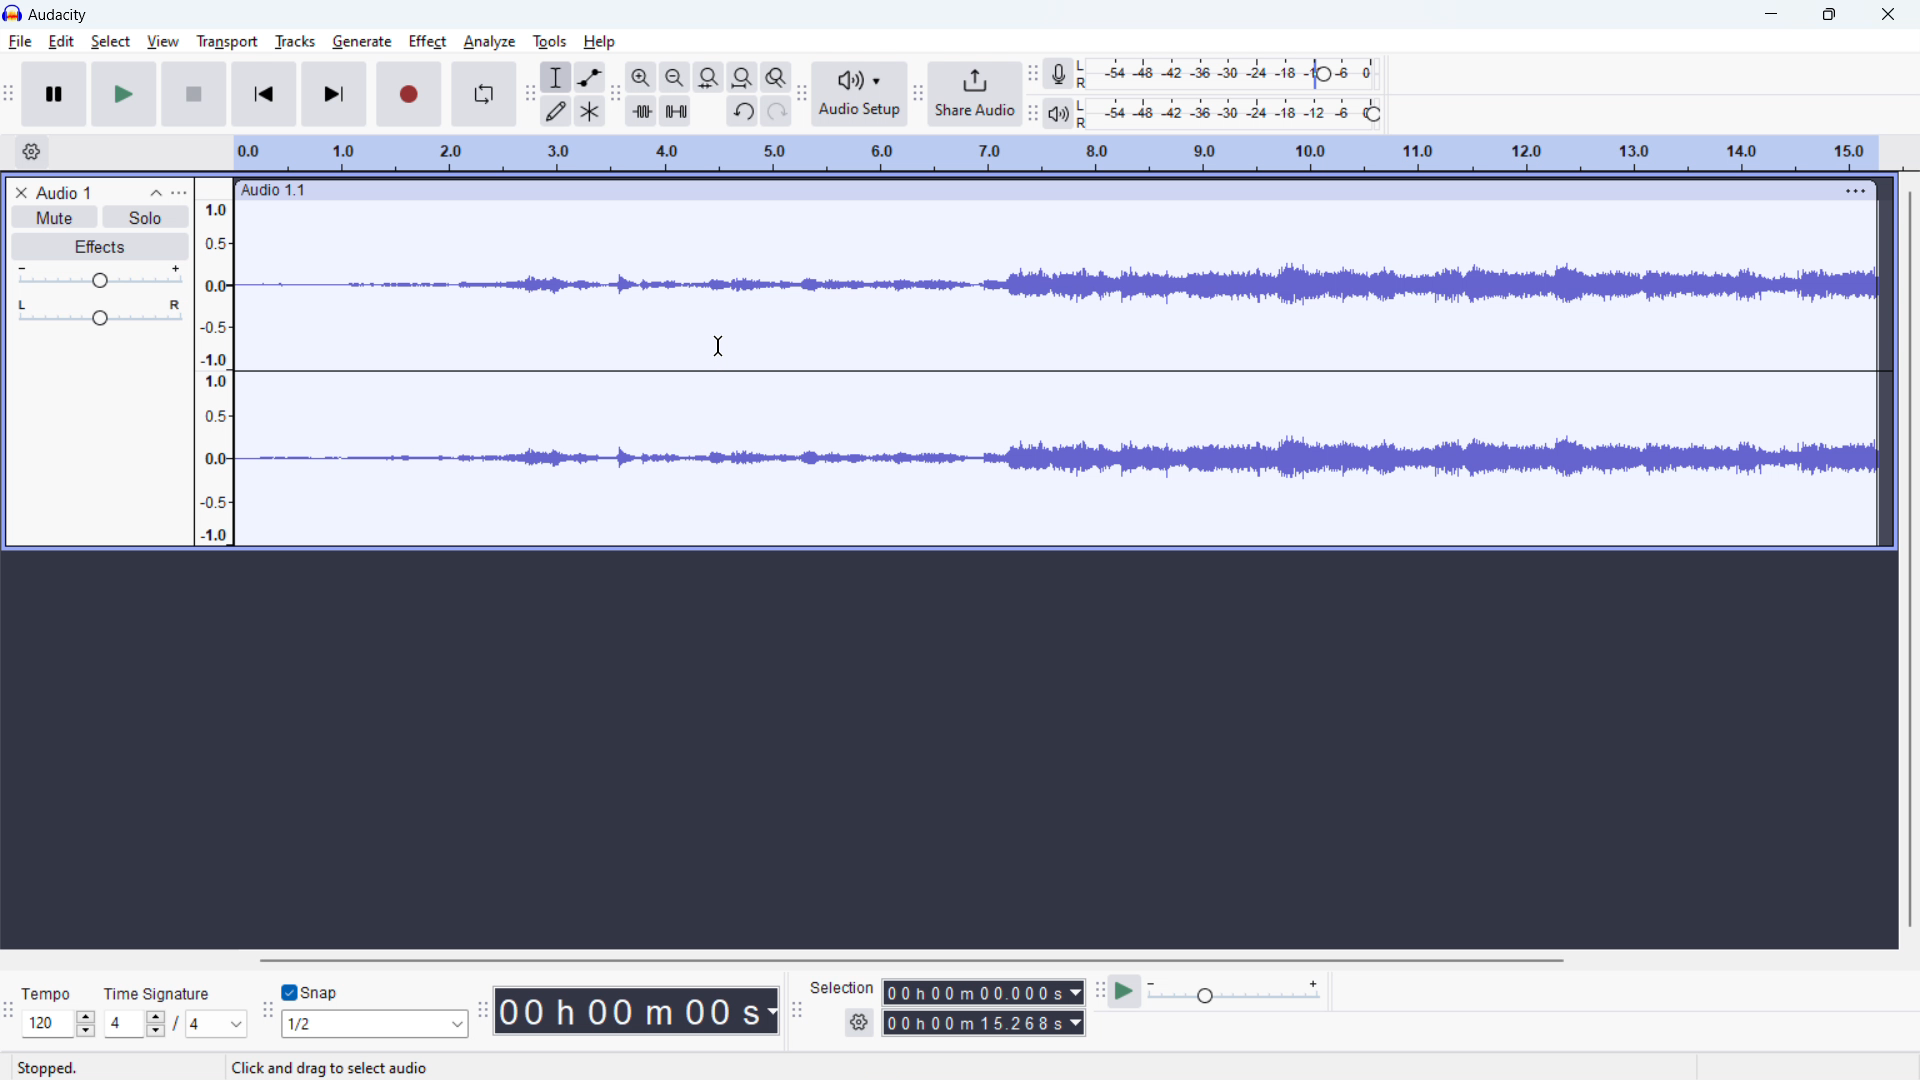  I want to click on playback meter toolbar, so click(1032, 113).